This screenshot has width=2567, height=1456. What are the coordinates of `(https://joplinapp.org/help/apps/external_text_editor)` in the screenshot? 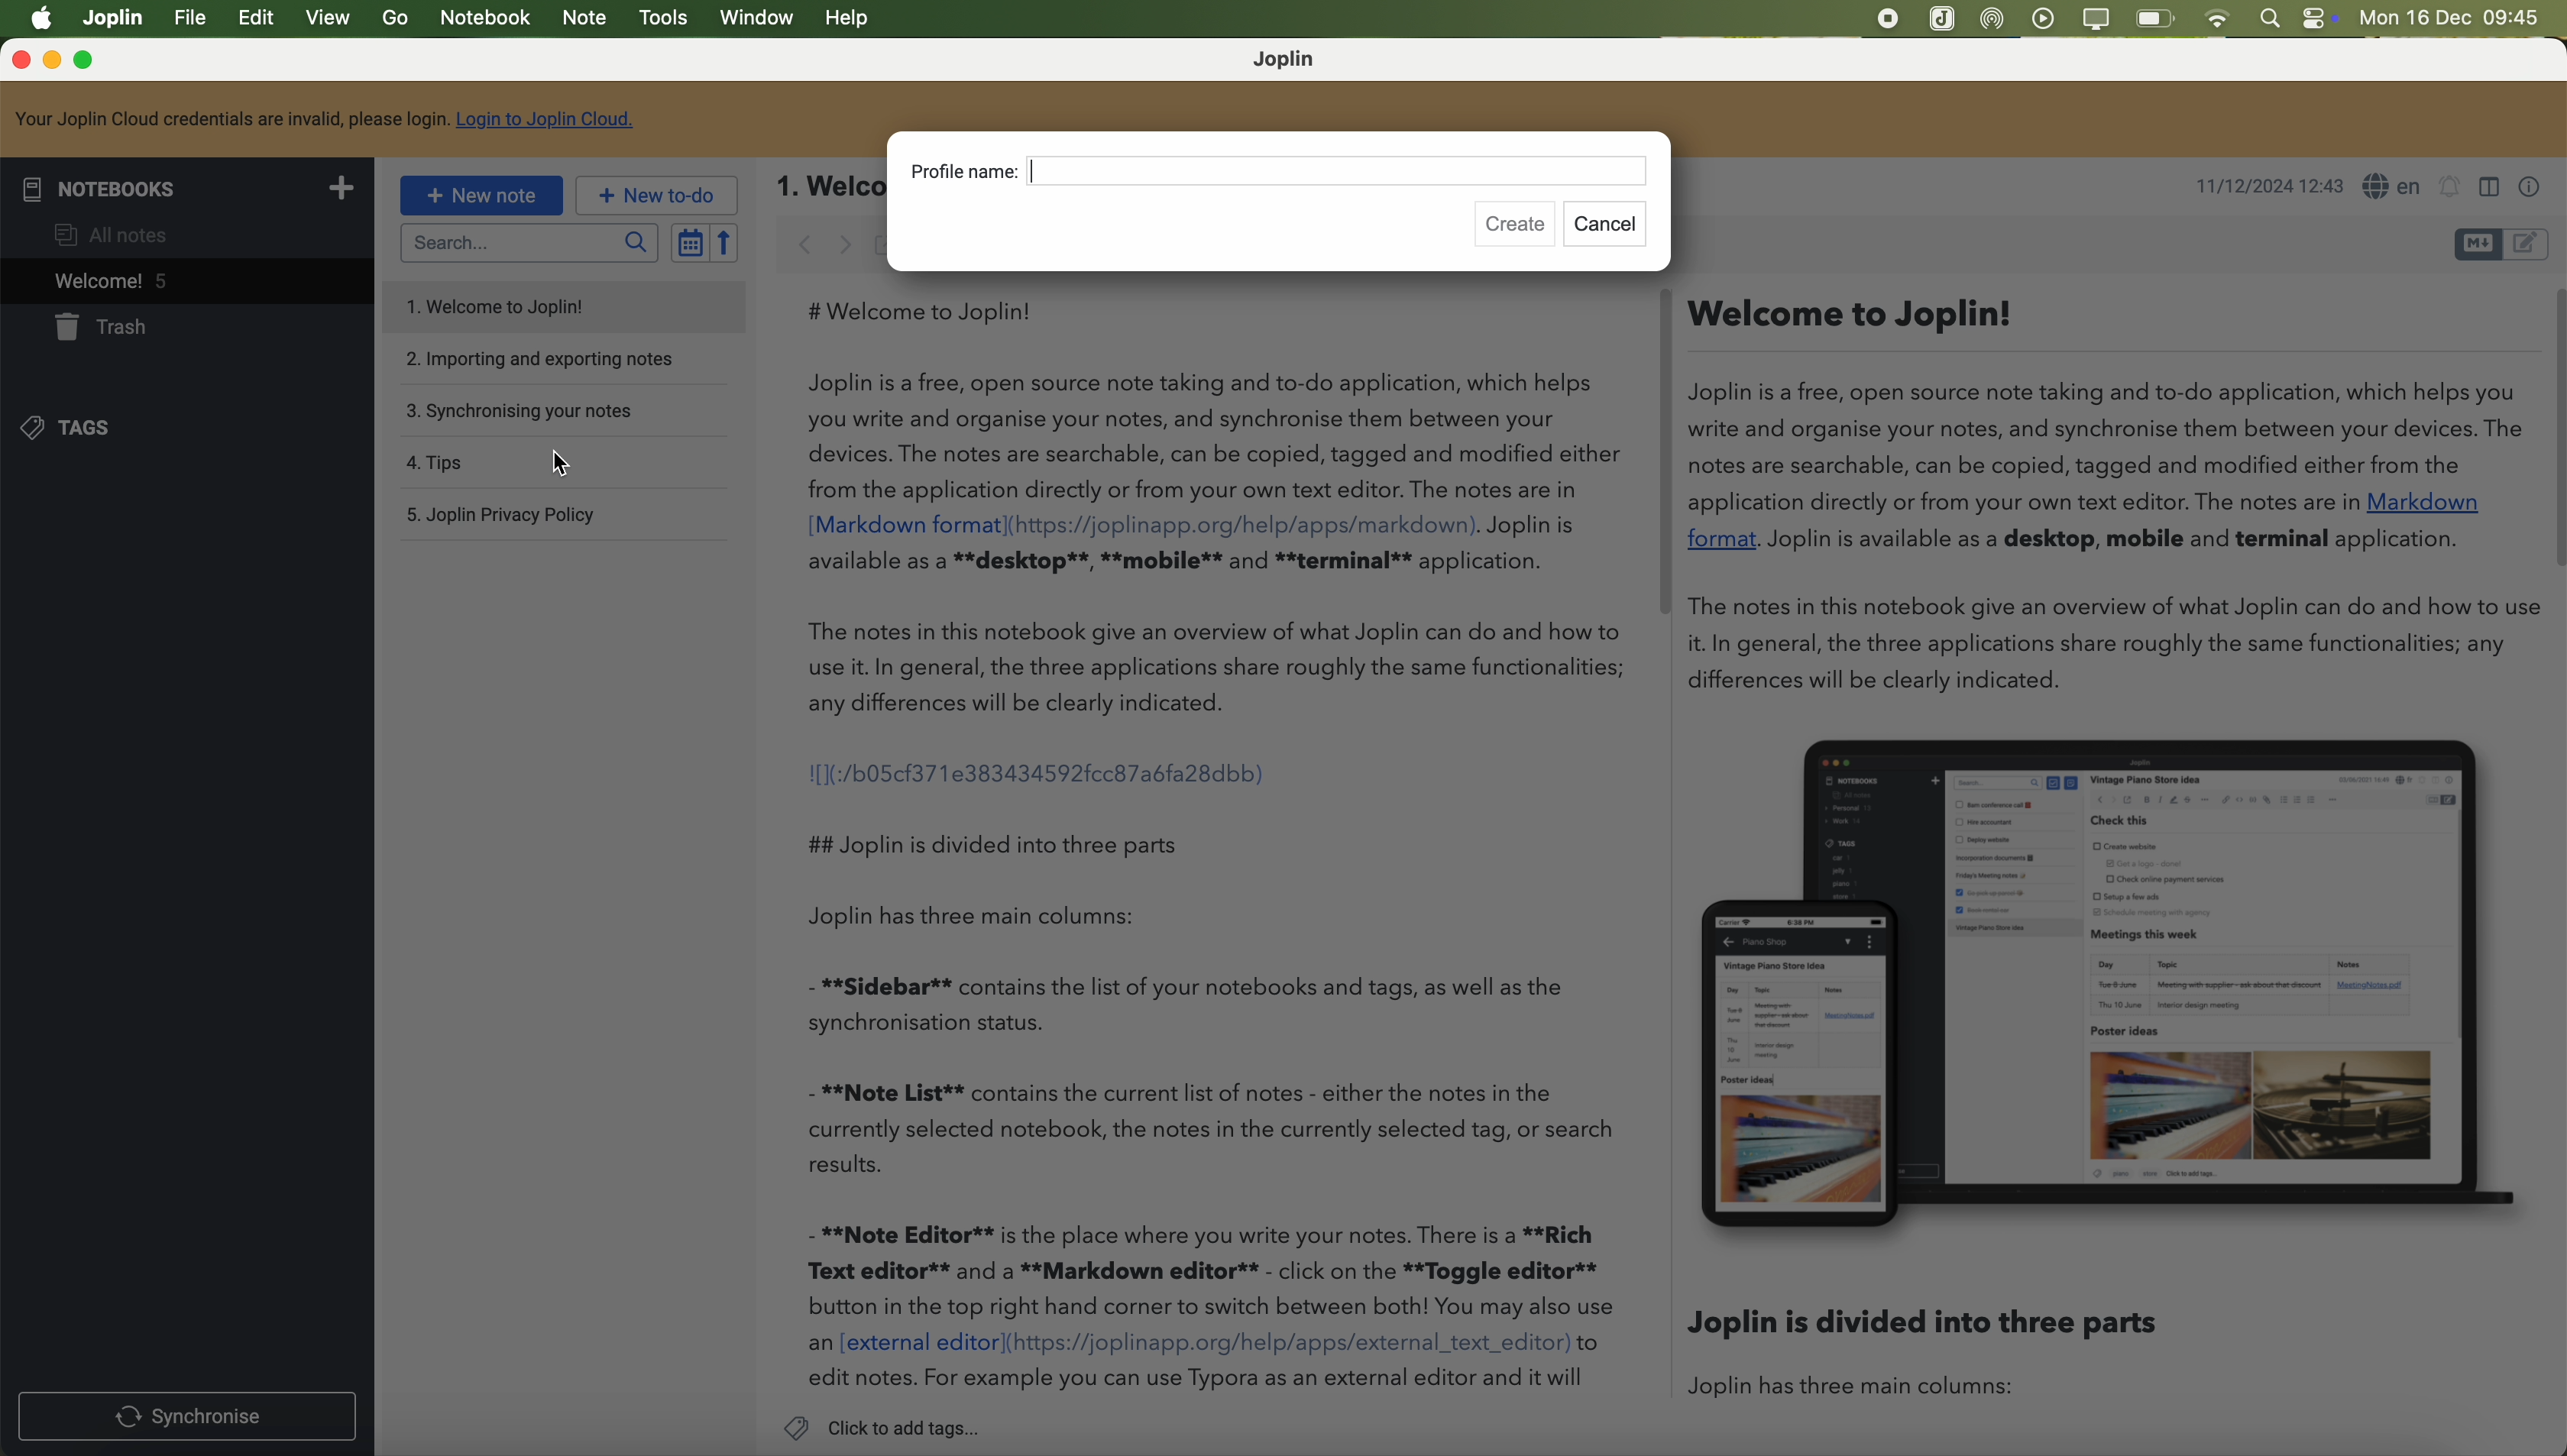 It's located at (1289, 1344).